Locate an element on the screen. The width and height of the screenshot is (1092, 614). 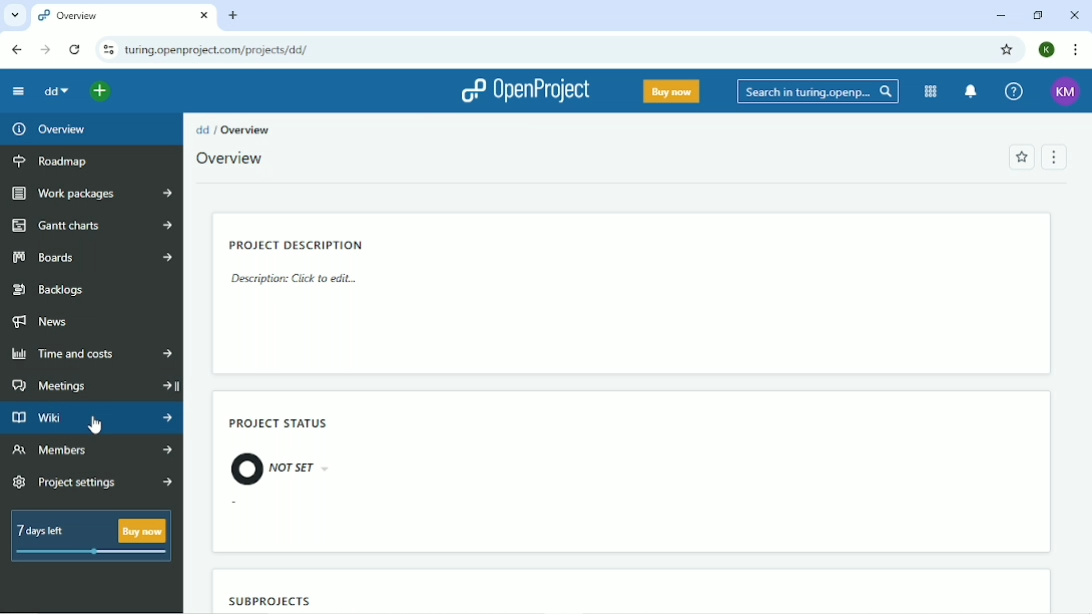
cursor is located at coordinates (95, 425).